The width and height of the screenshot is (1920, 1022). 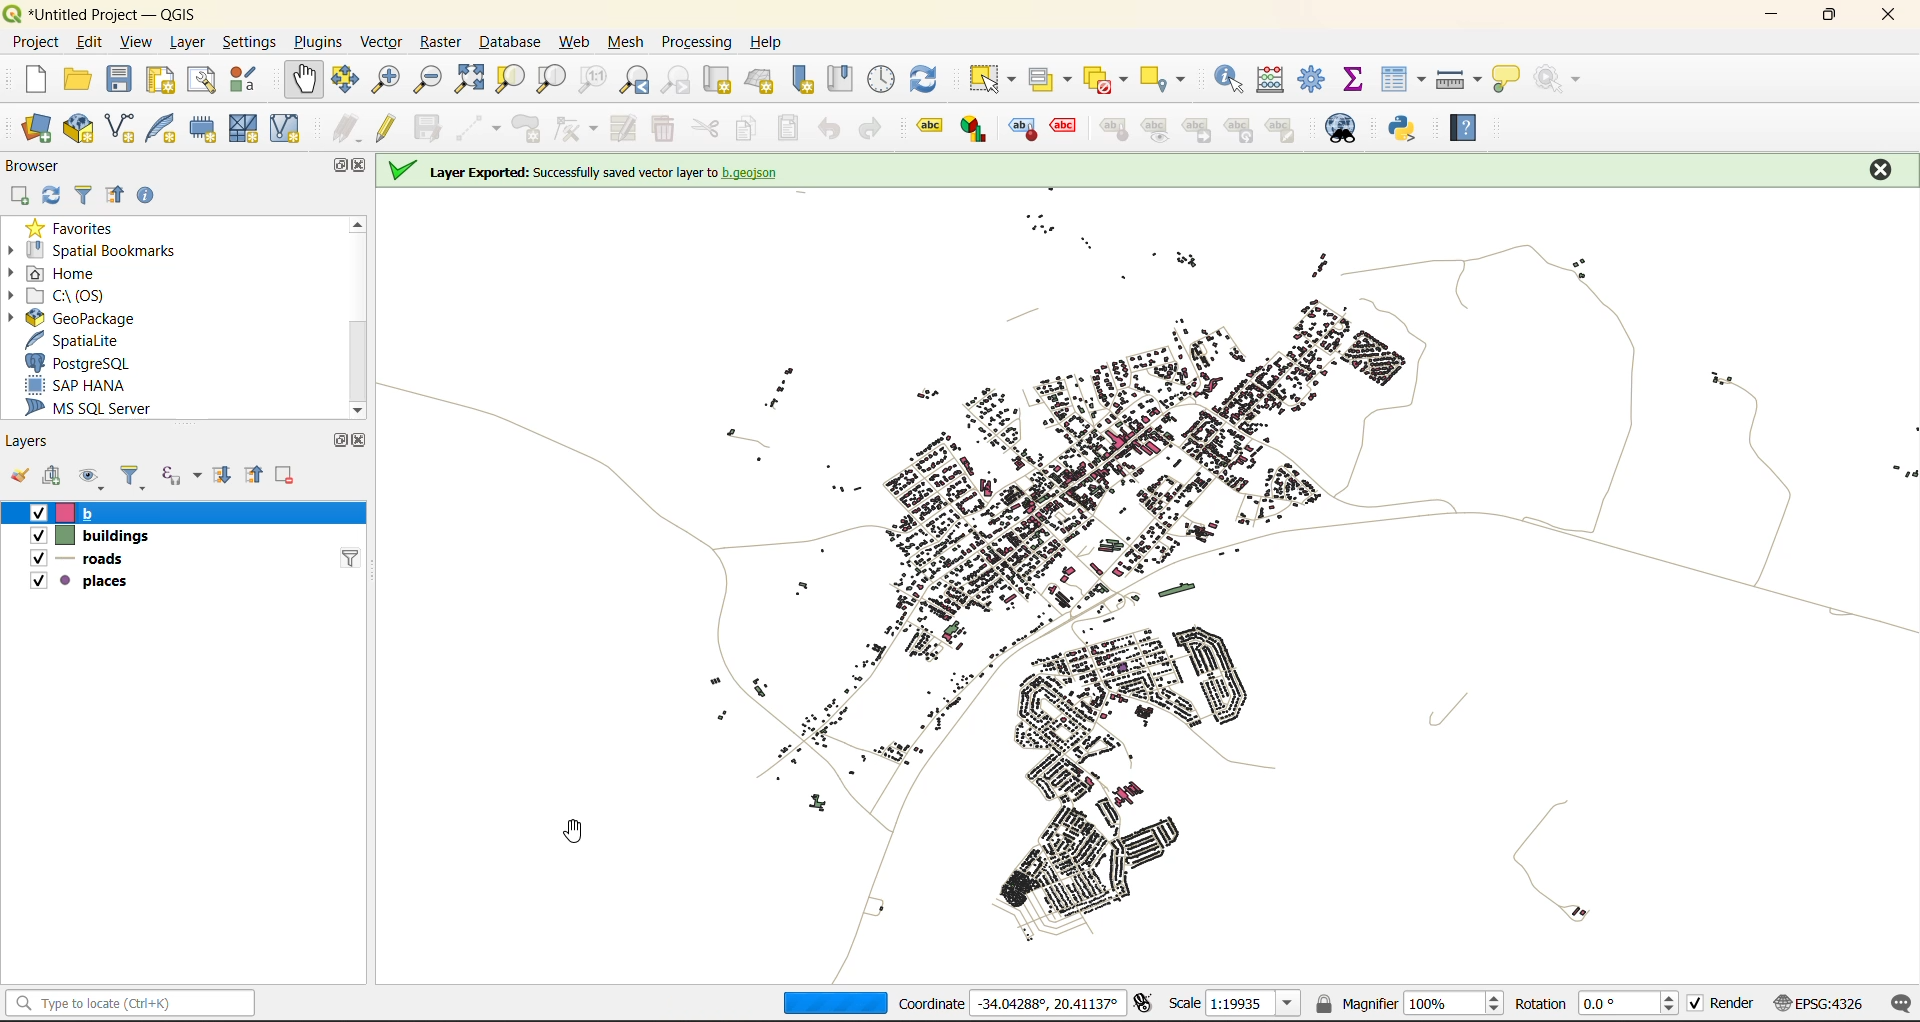 I want to click on scale, so click(x=1236, y=1004).